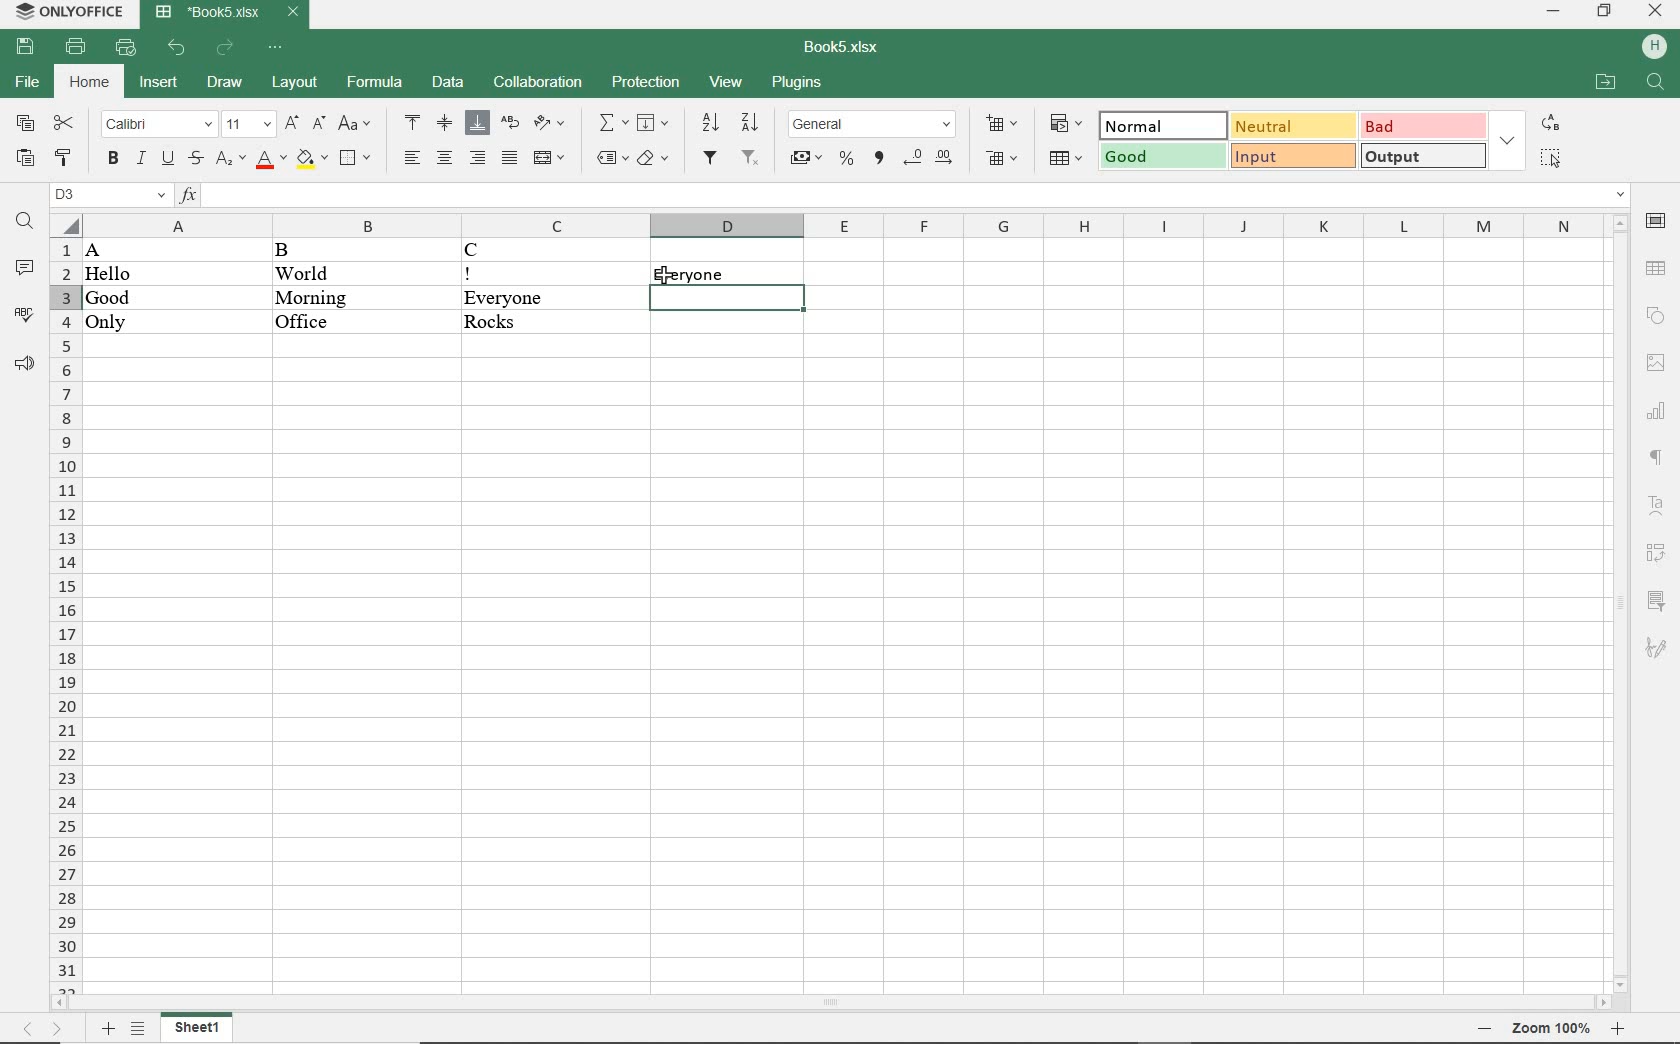  Describe the element at coordinates (444, 158) in the screenshot. I see `align center` at that location.